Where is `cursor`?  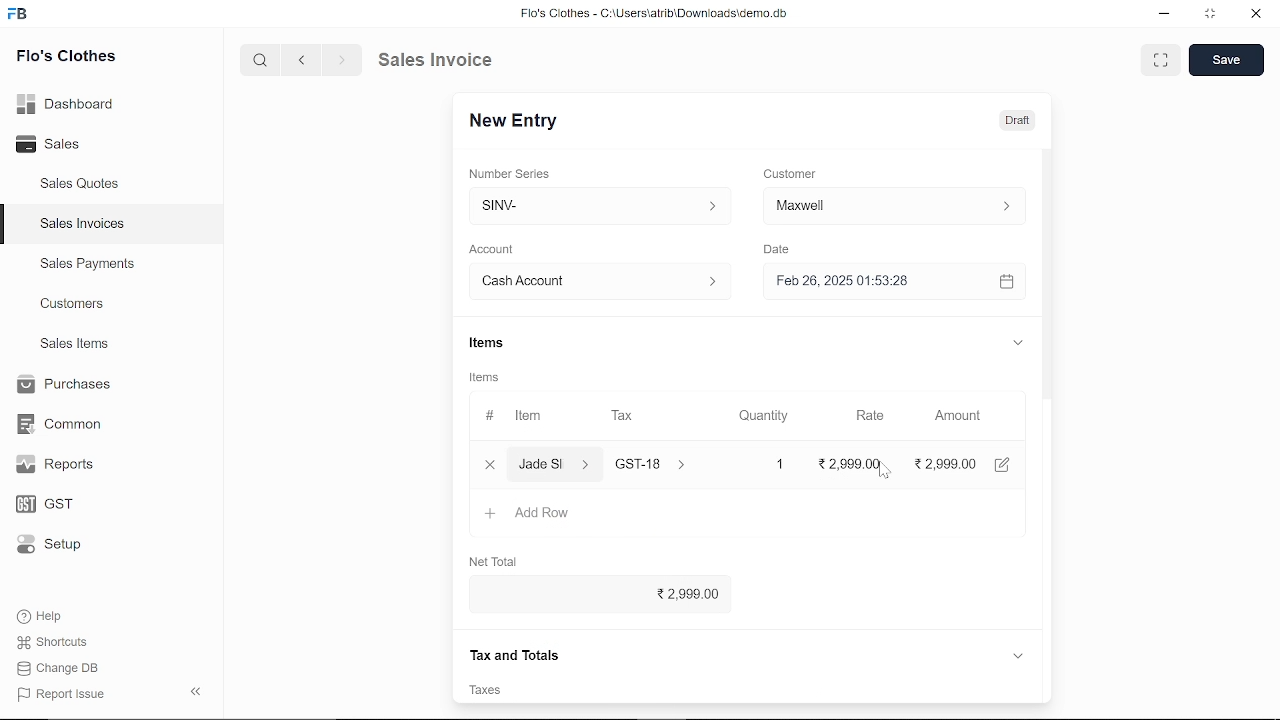
cursor is located at coordinates (882, 470).